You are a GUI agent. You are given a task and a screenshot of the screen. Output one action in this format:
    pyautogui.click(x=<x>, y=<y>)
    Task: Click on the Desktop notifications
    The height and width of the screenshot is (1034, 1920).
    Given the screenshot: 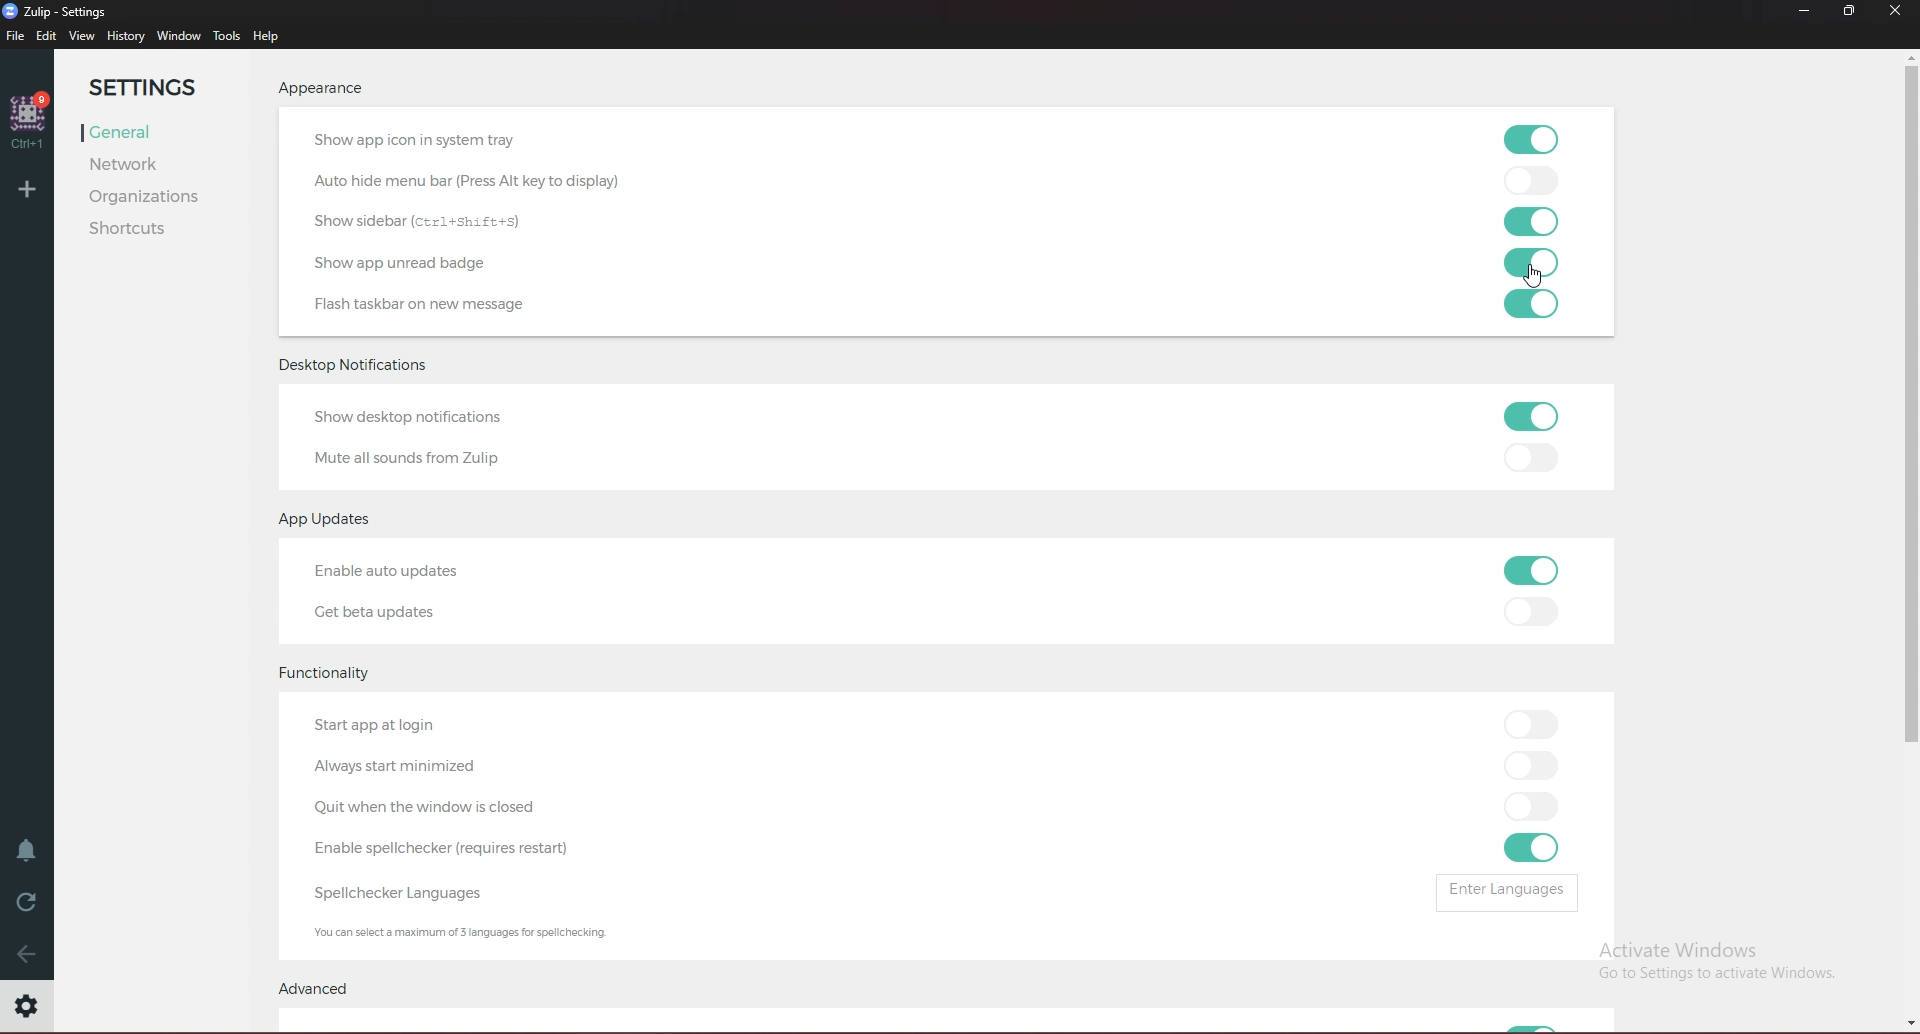 What is the action you would take?
    pyautogui.click(x=356, y=368)
    